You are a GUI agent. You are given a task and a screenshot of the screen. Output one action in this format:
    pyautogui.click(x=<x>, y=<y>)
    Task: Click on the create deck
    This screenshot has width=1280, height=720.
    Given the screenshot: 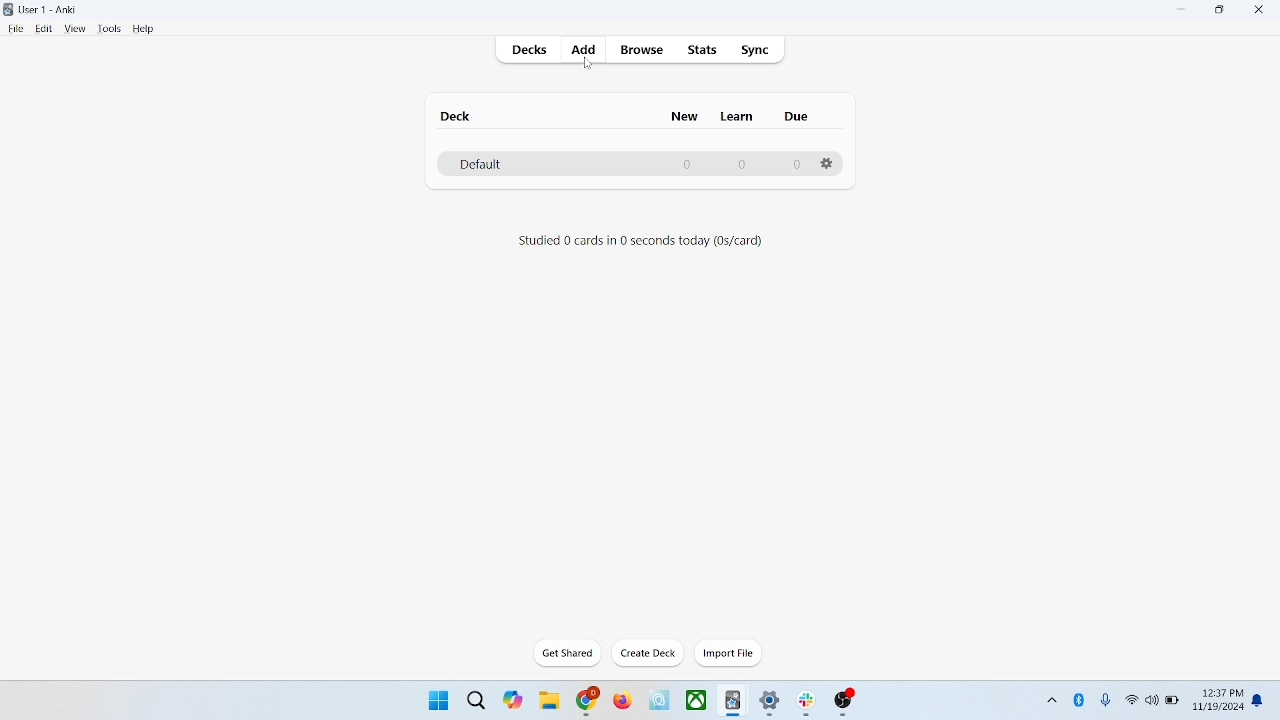 What is the action you would take?
    pyautogui.click(x=649, y=653)
    